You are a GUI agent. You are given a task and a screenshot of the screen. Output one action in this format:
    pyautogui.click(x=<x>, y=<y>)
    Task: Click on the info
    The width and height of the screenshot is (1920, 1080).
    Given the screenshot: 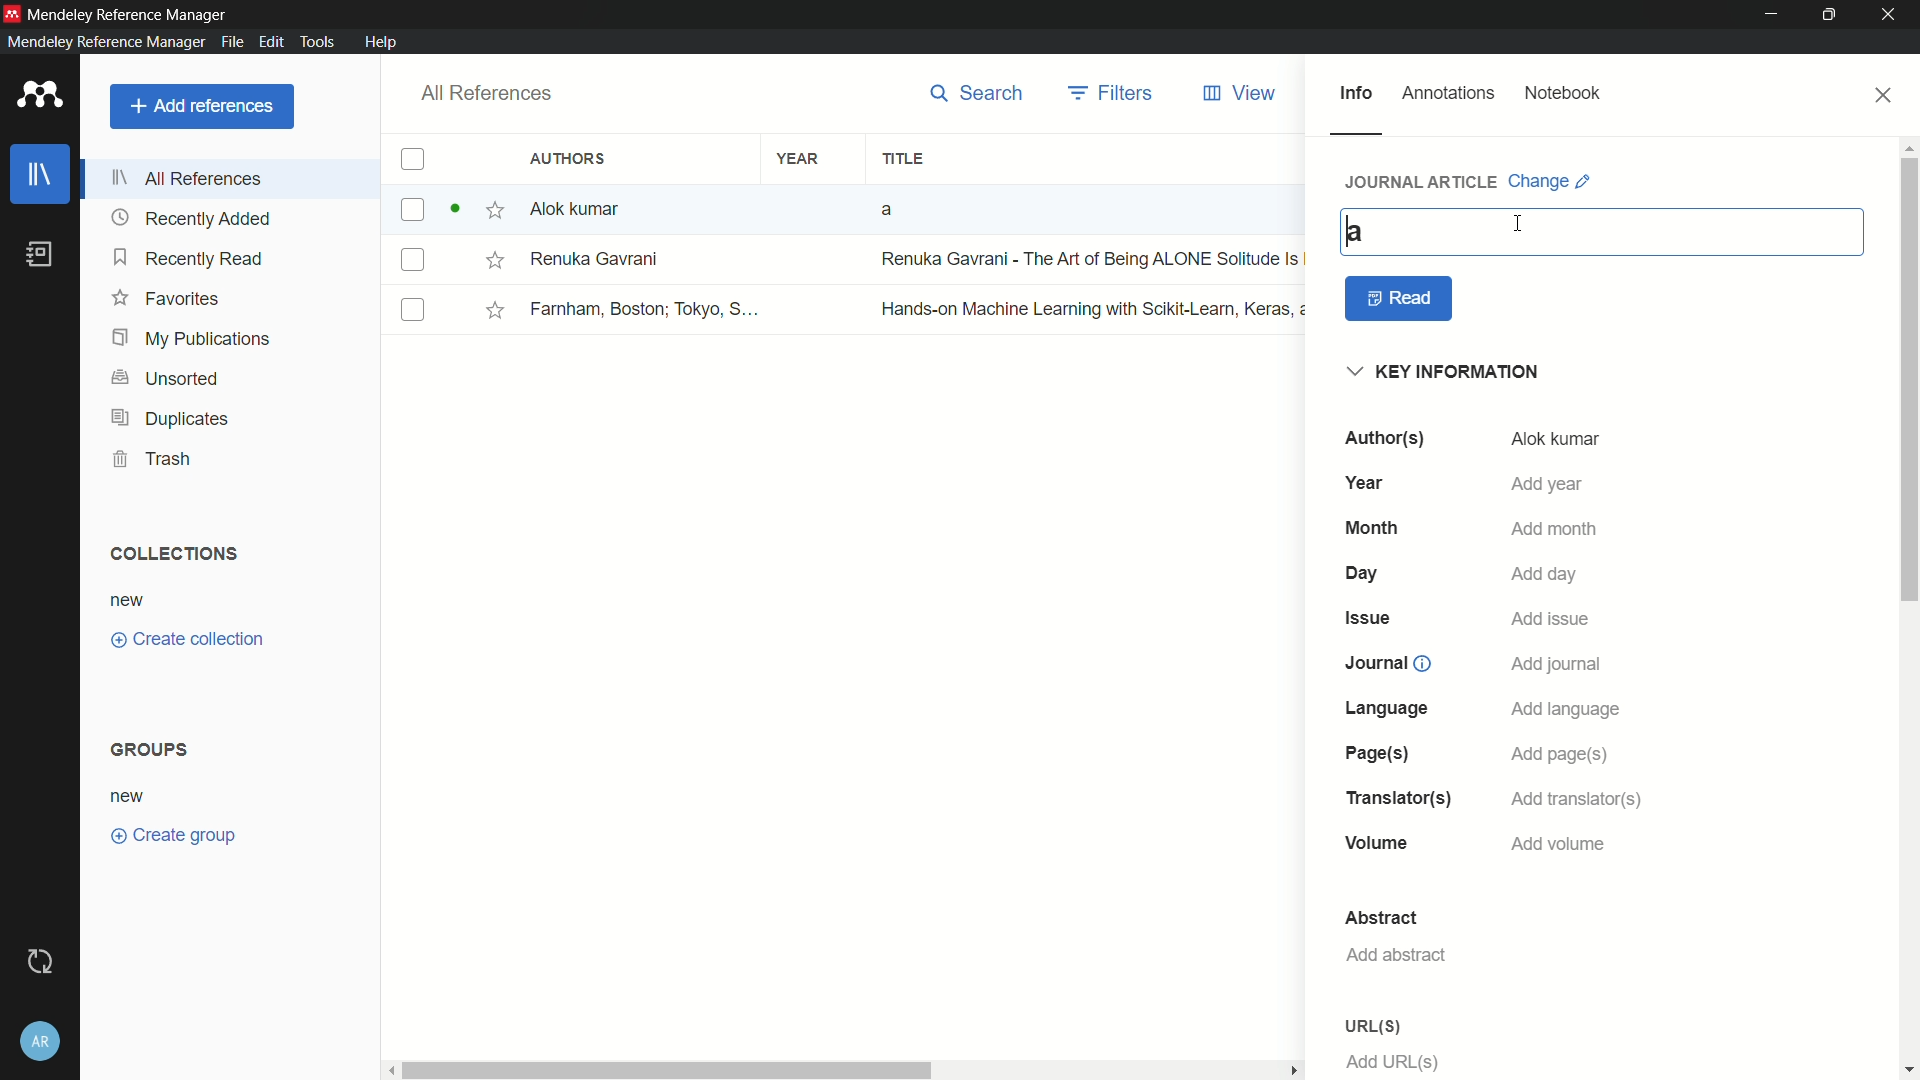 What is the action you would take?
    pyautogui.click(x=1355, y=94)
    